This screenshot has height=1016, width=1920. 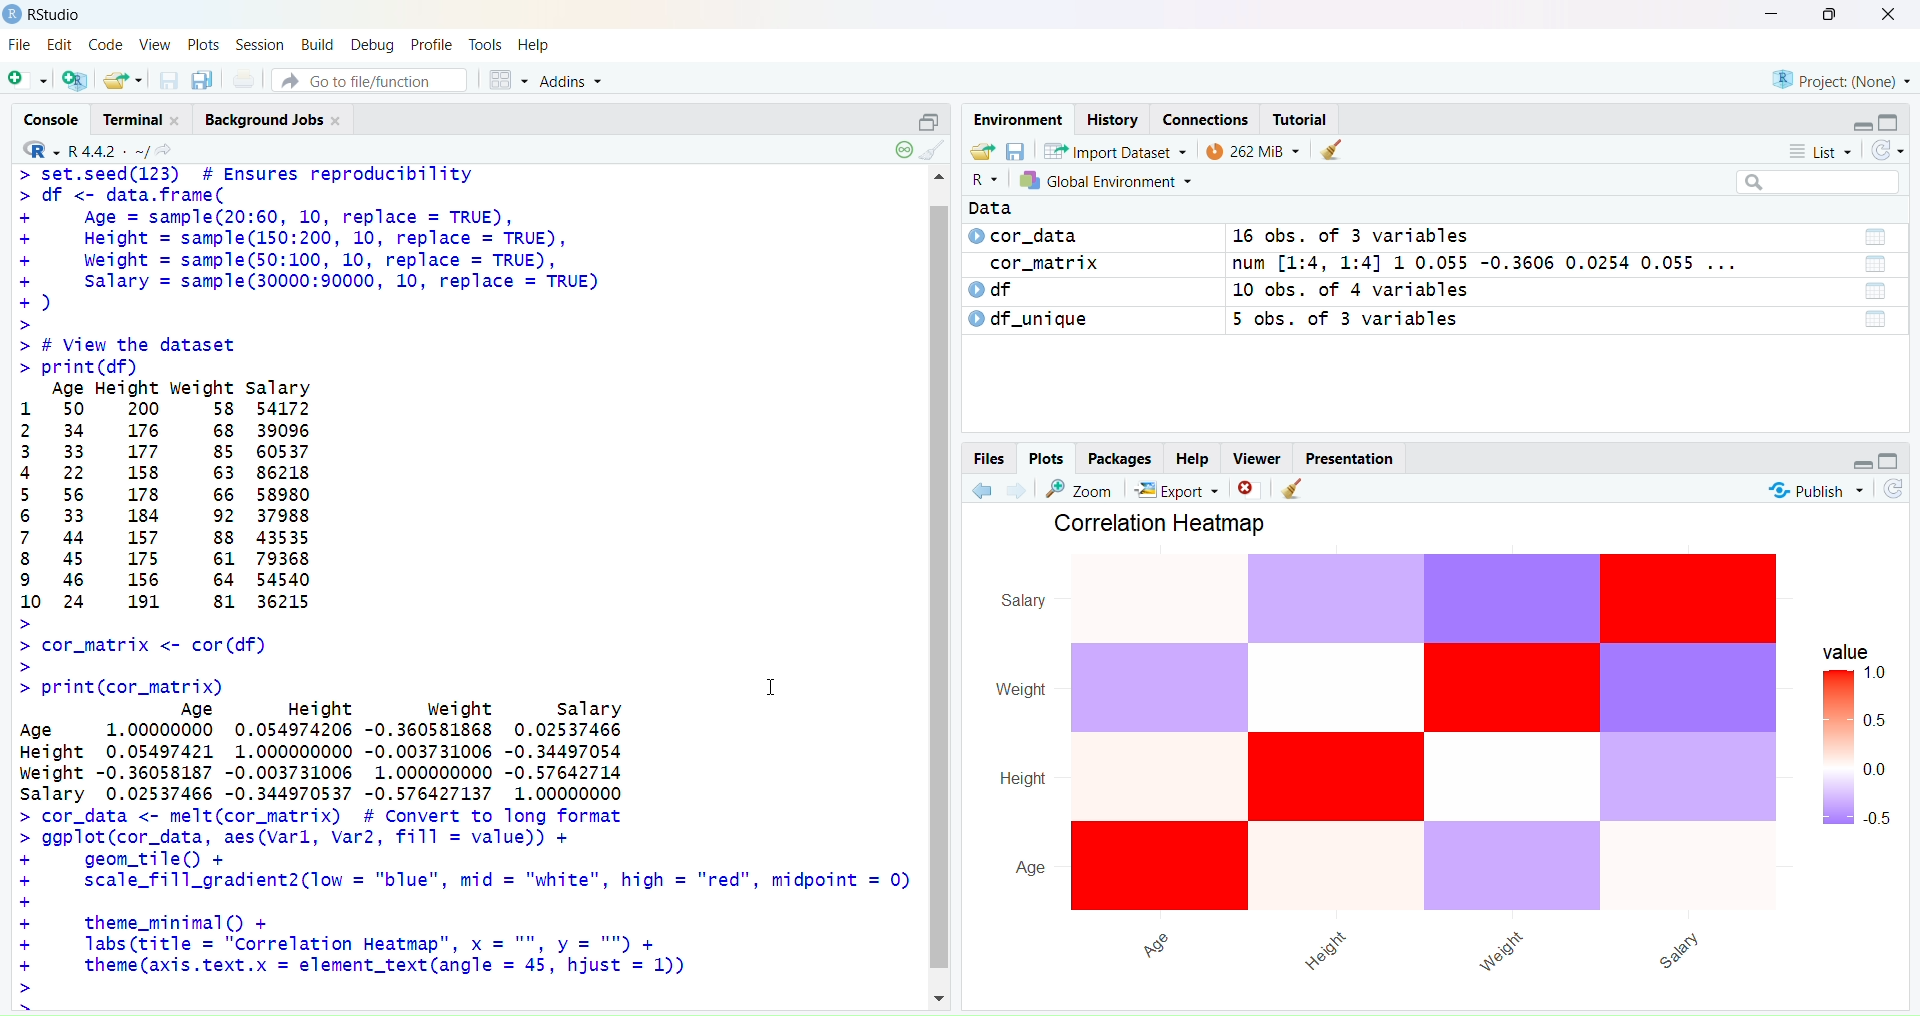 I want to click on Tutorial, so click(x=1303, y=118).